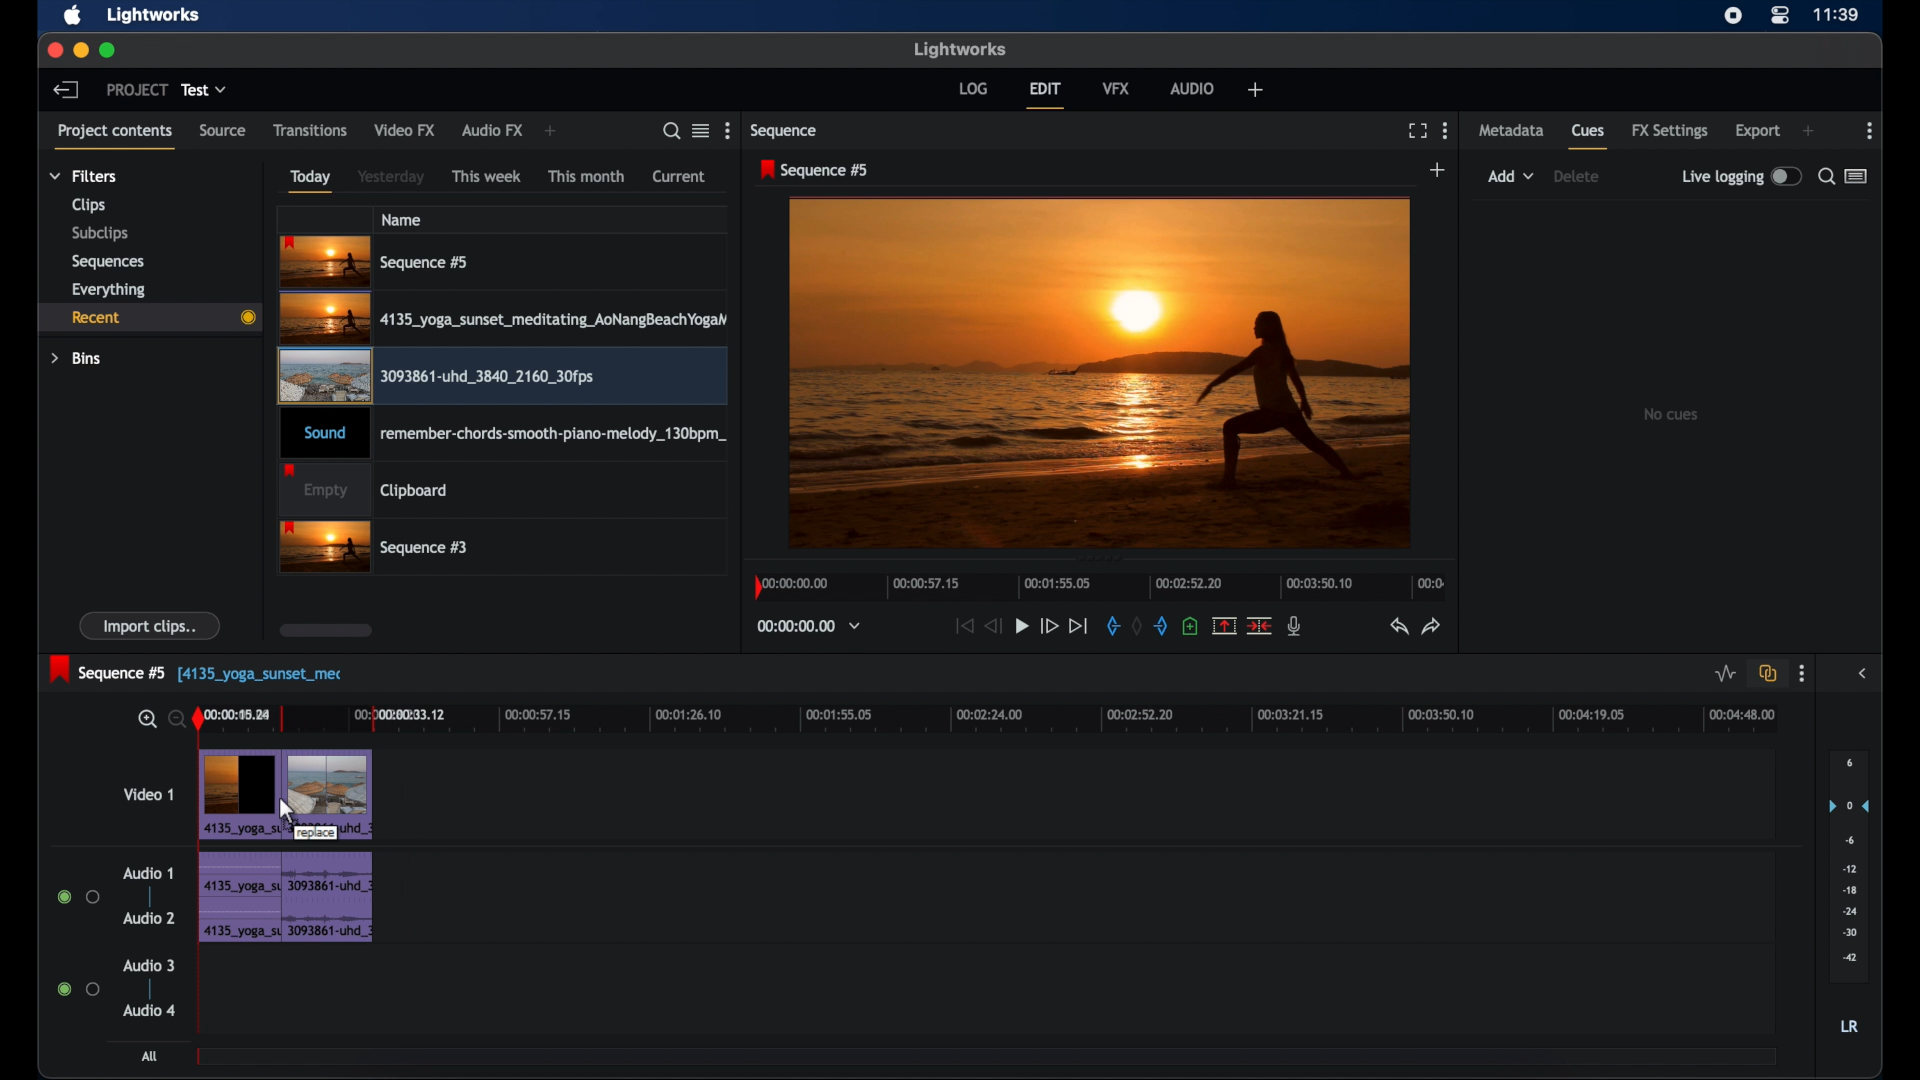 This screenshot has height=1080, width=1920. I want to click on add, so click(1255, 89).